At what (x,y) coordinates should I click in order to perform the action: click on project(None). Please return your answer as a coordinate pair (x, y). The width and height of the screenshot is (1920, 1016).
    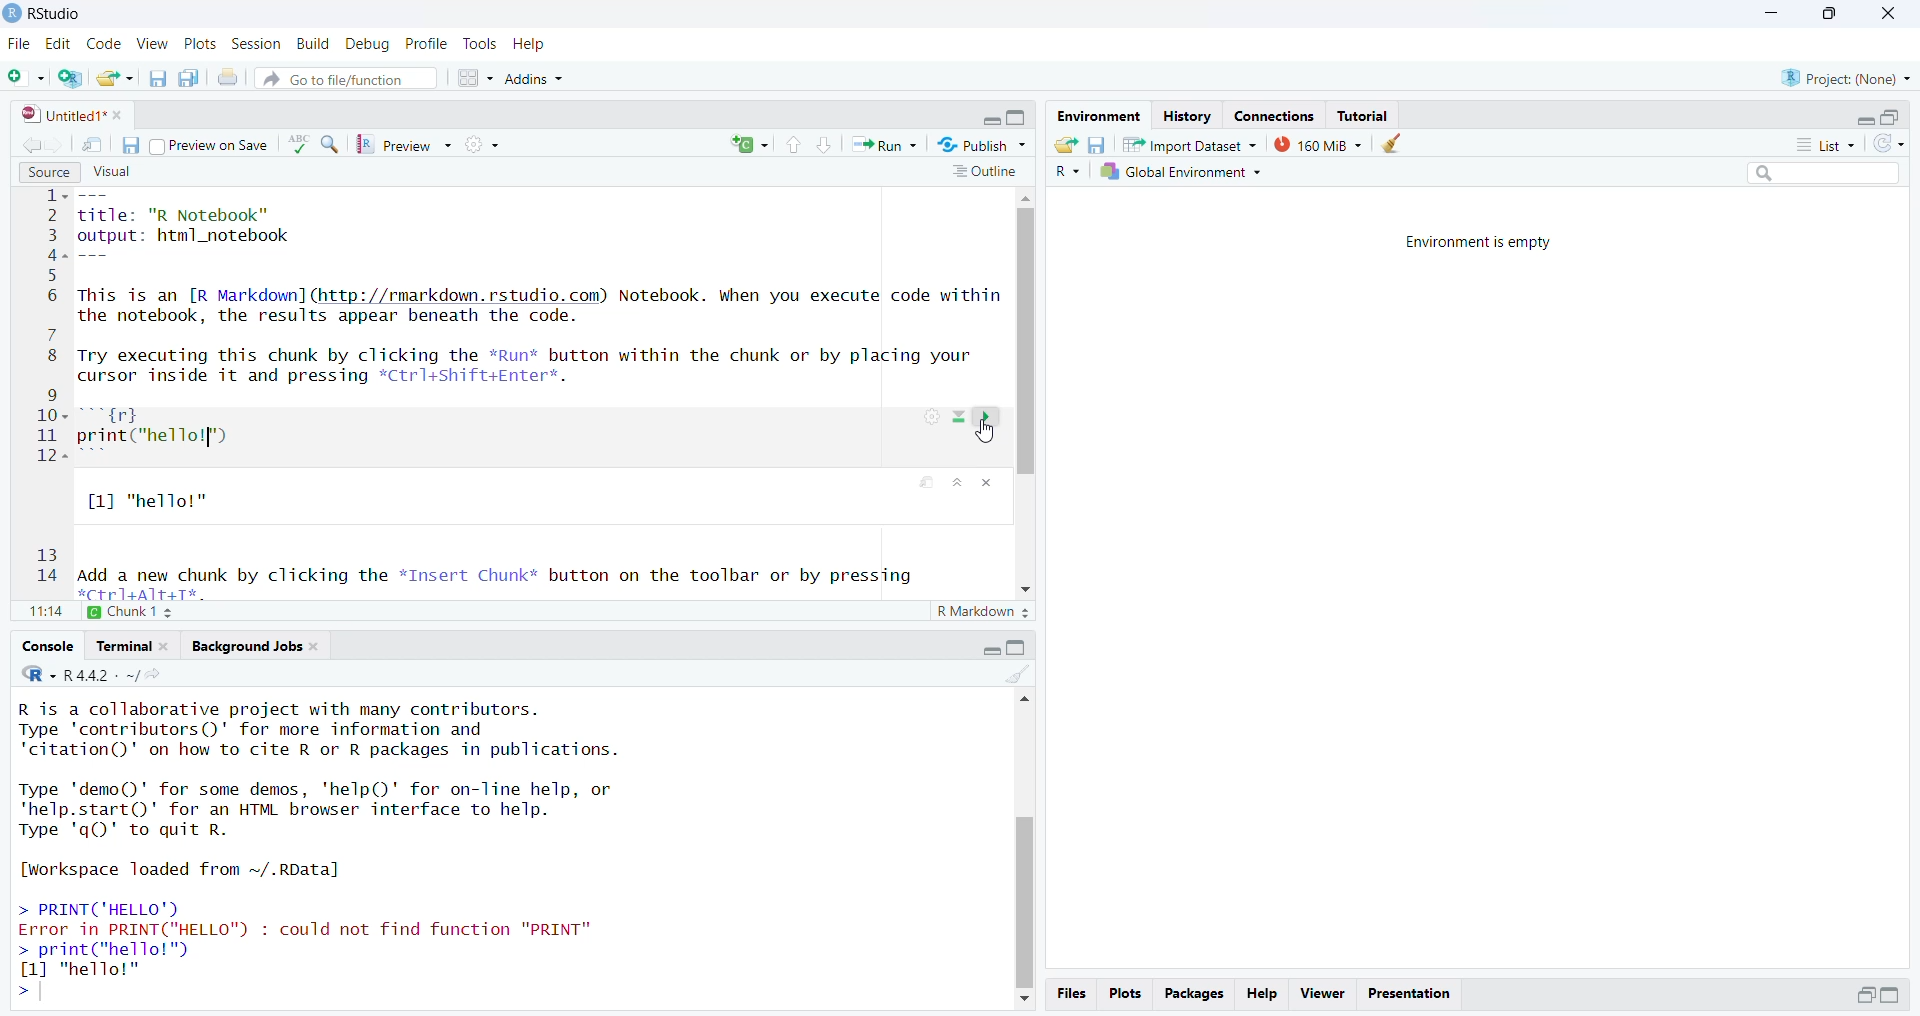
    Looking at the image, I should click on (1845, 79).